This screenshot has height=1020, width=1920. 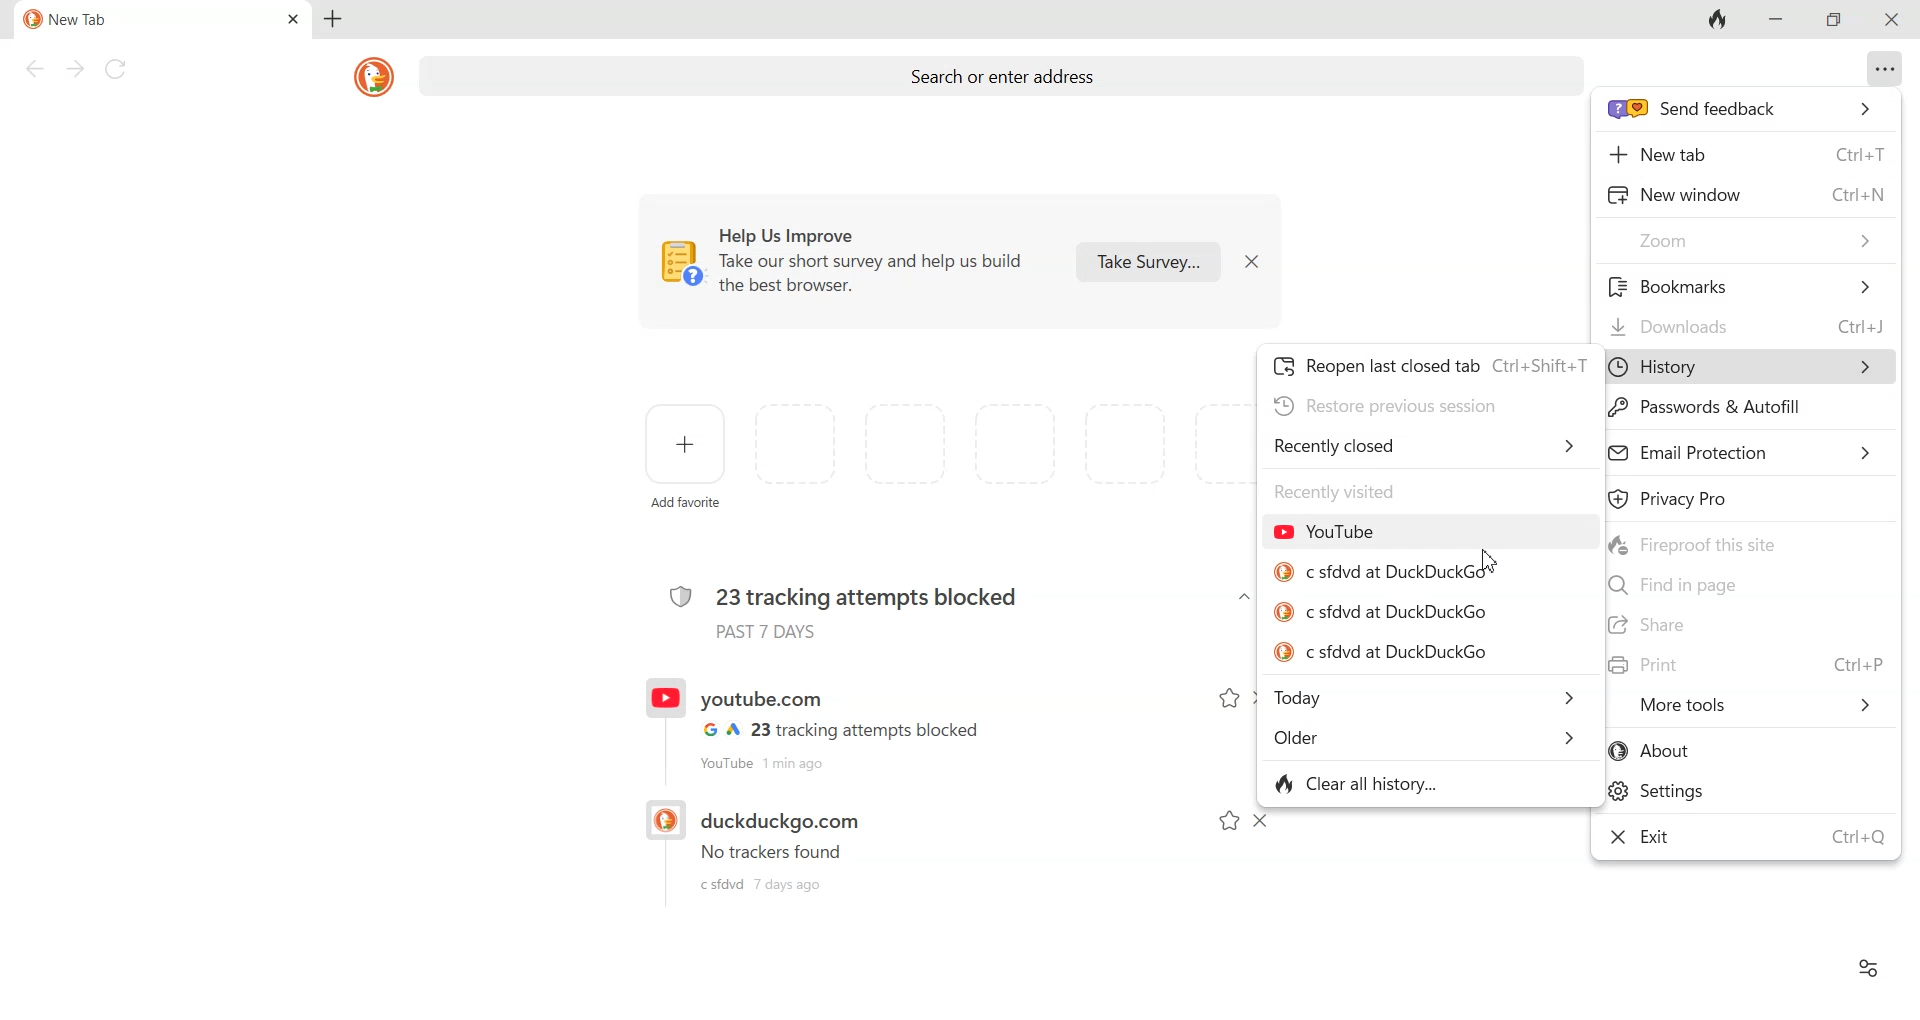 I want to click on Search or enter address, so click(x=1006, y=79).